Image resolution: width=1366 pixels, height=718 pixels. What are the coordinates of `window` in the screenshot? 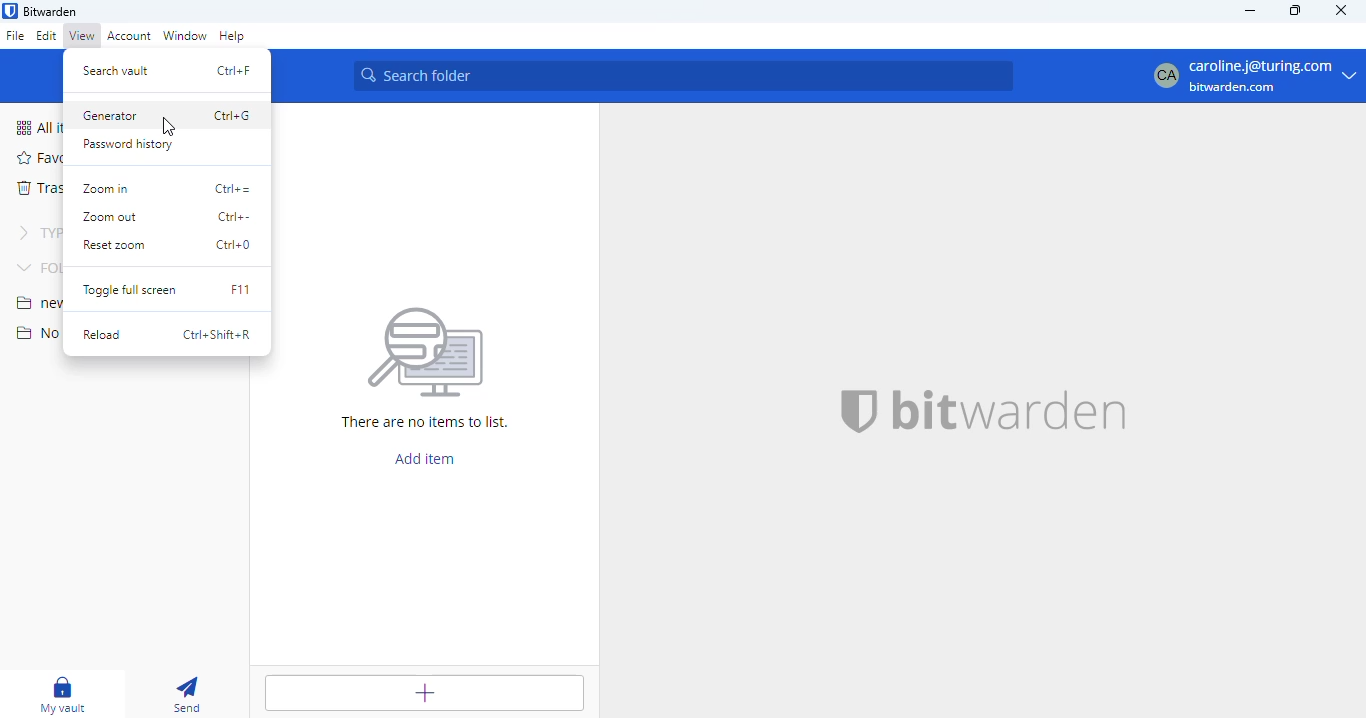 It's located at (185, 36).